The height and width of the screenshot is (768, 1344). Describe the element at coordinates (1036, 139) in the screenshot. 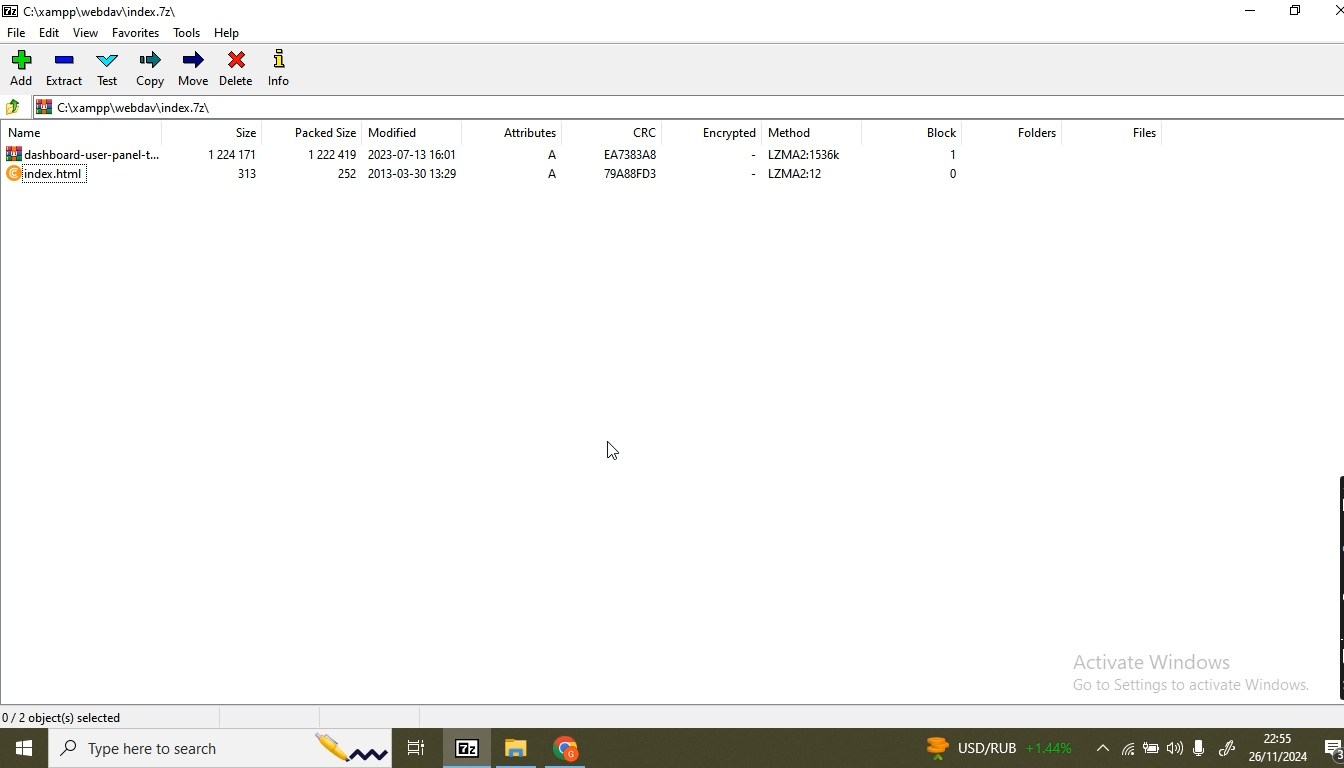

I see `folders` at that location.